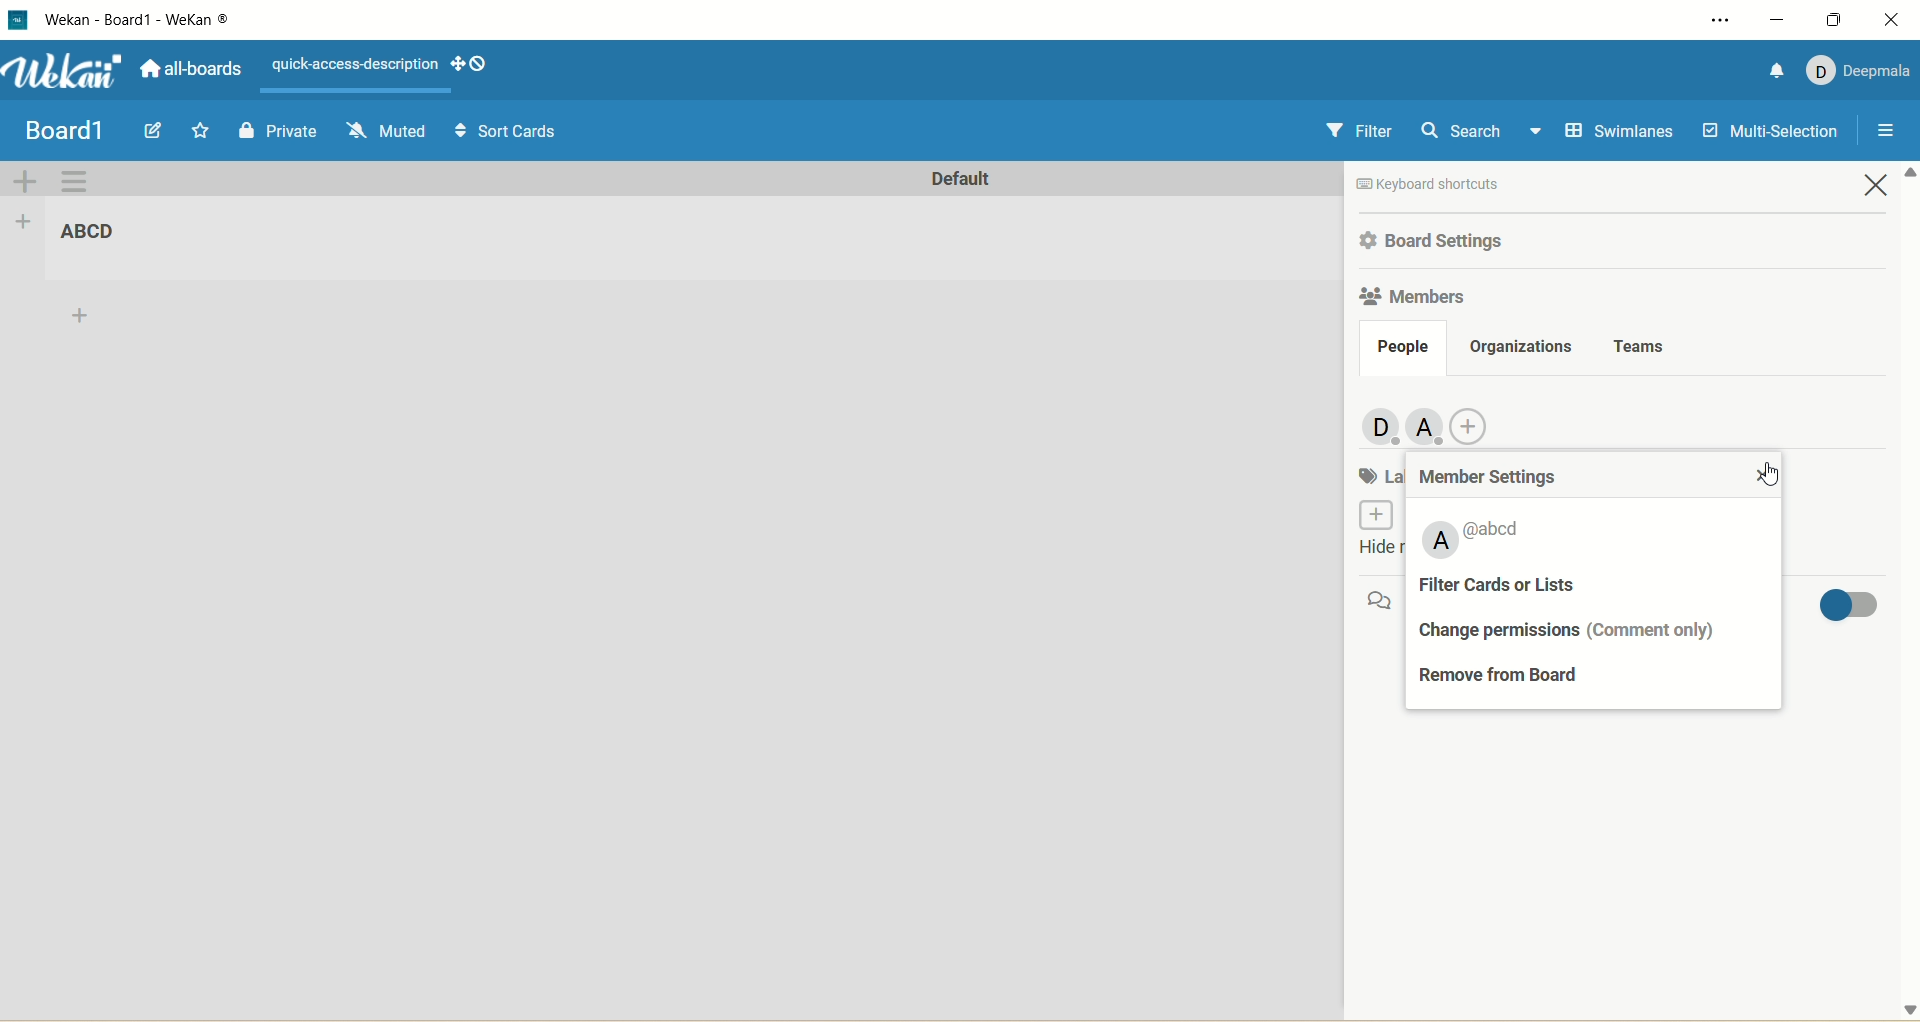  What do you see at coordinates (97, 233) in the screenshot?
I see `title` at bounding box center [97, 233].